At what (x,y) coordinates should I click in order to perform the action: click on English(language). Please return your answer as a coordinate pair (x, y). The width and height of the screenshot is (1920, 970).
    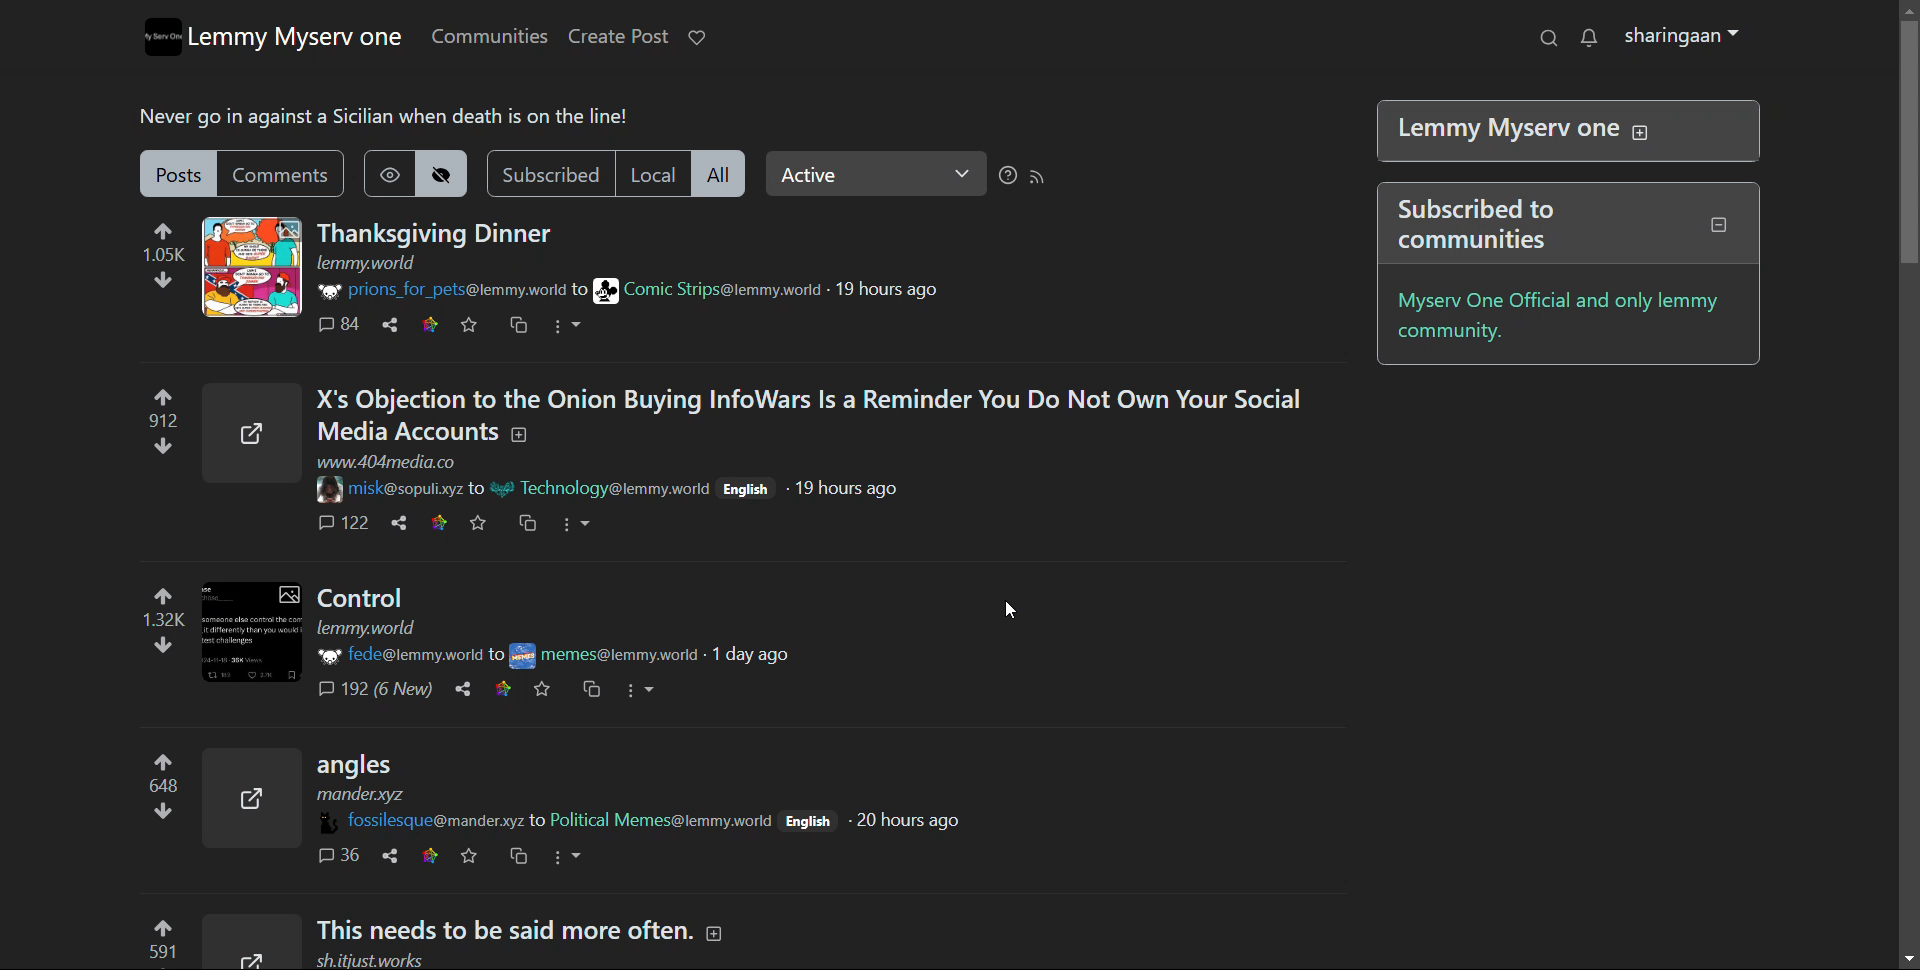
    Looking at the image, I should click on (746, 489).